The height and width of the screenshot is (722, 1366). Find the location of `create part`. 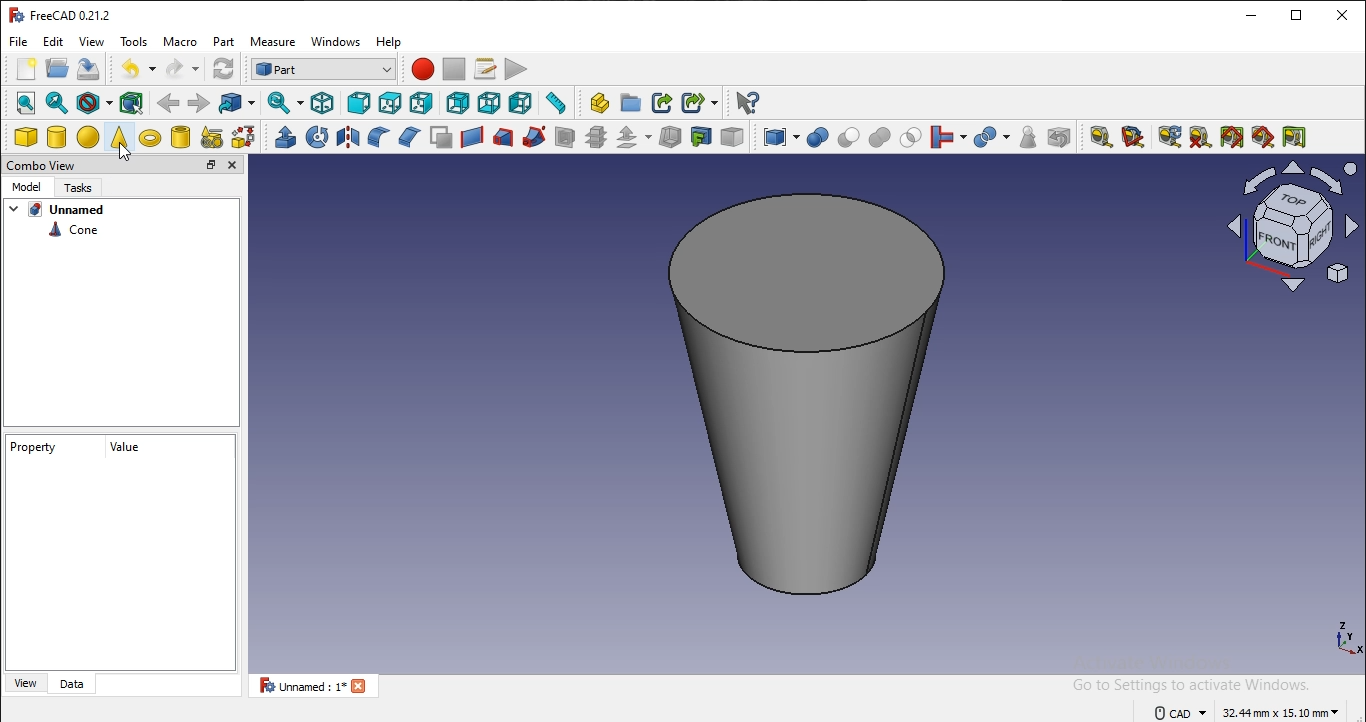

create part is located at coordinates (600, 104).